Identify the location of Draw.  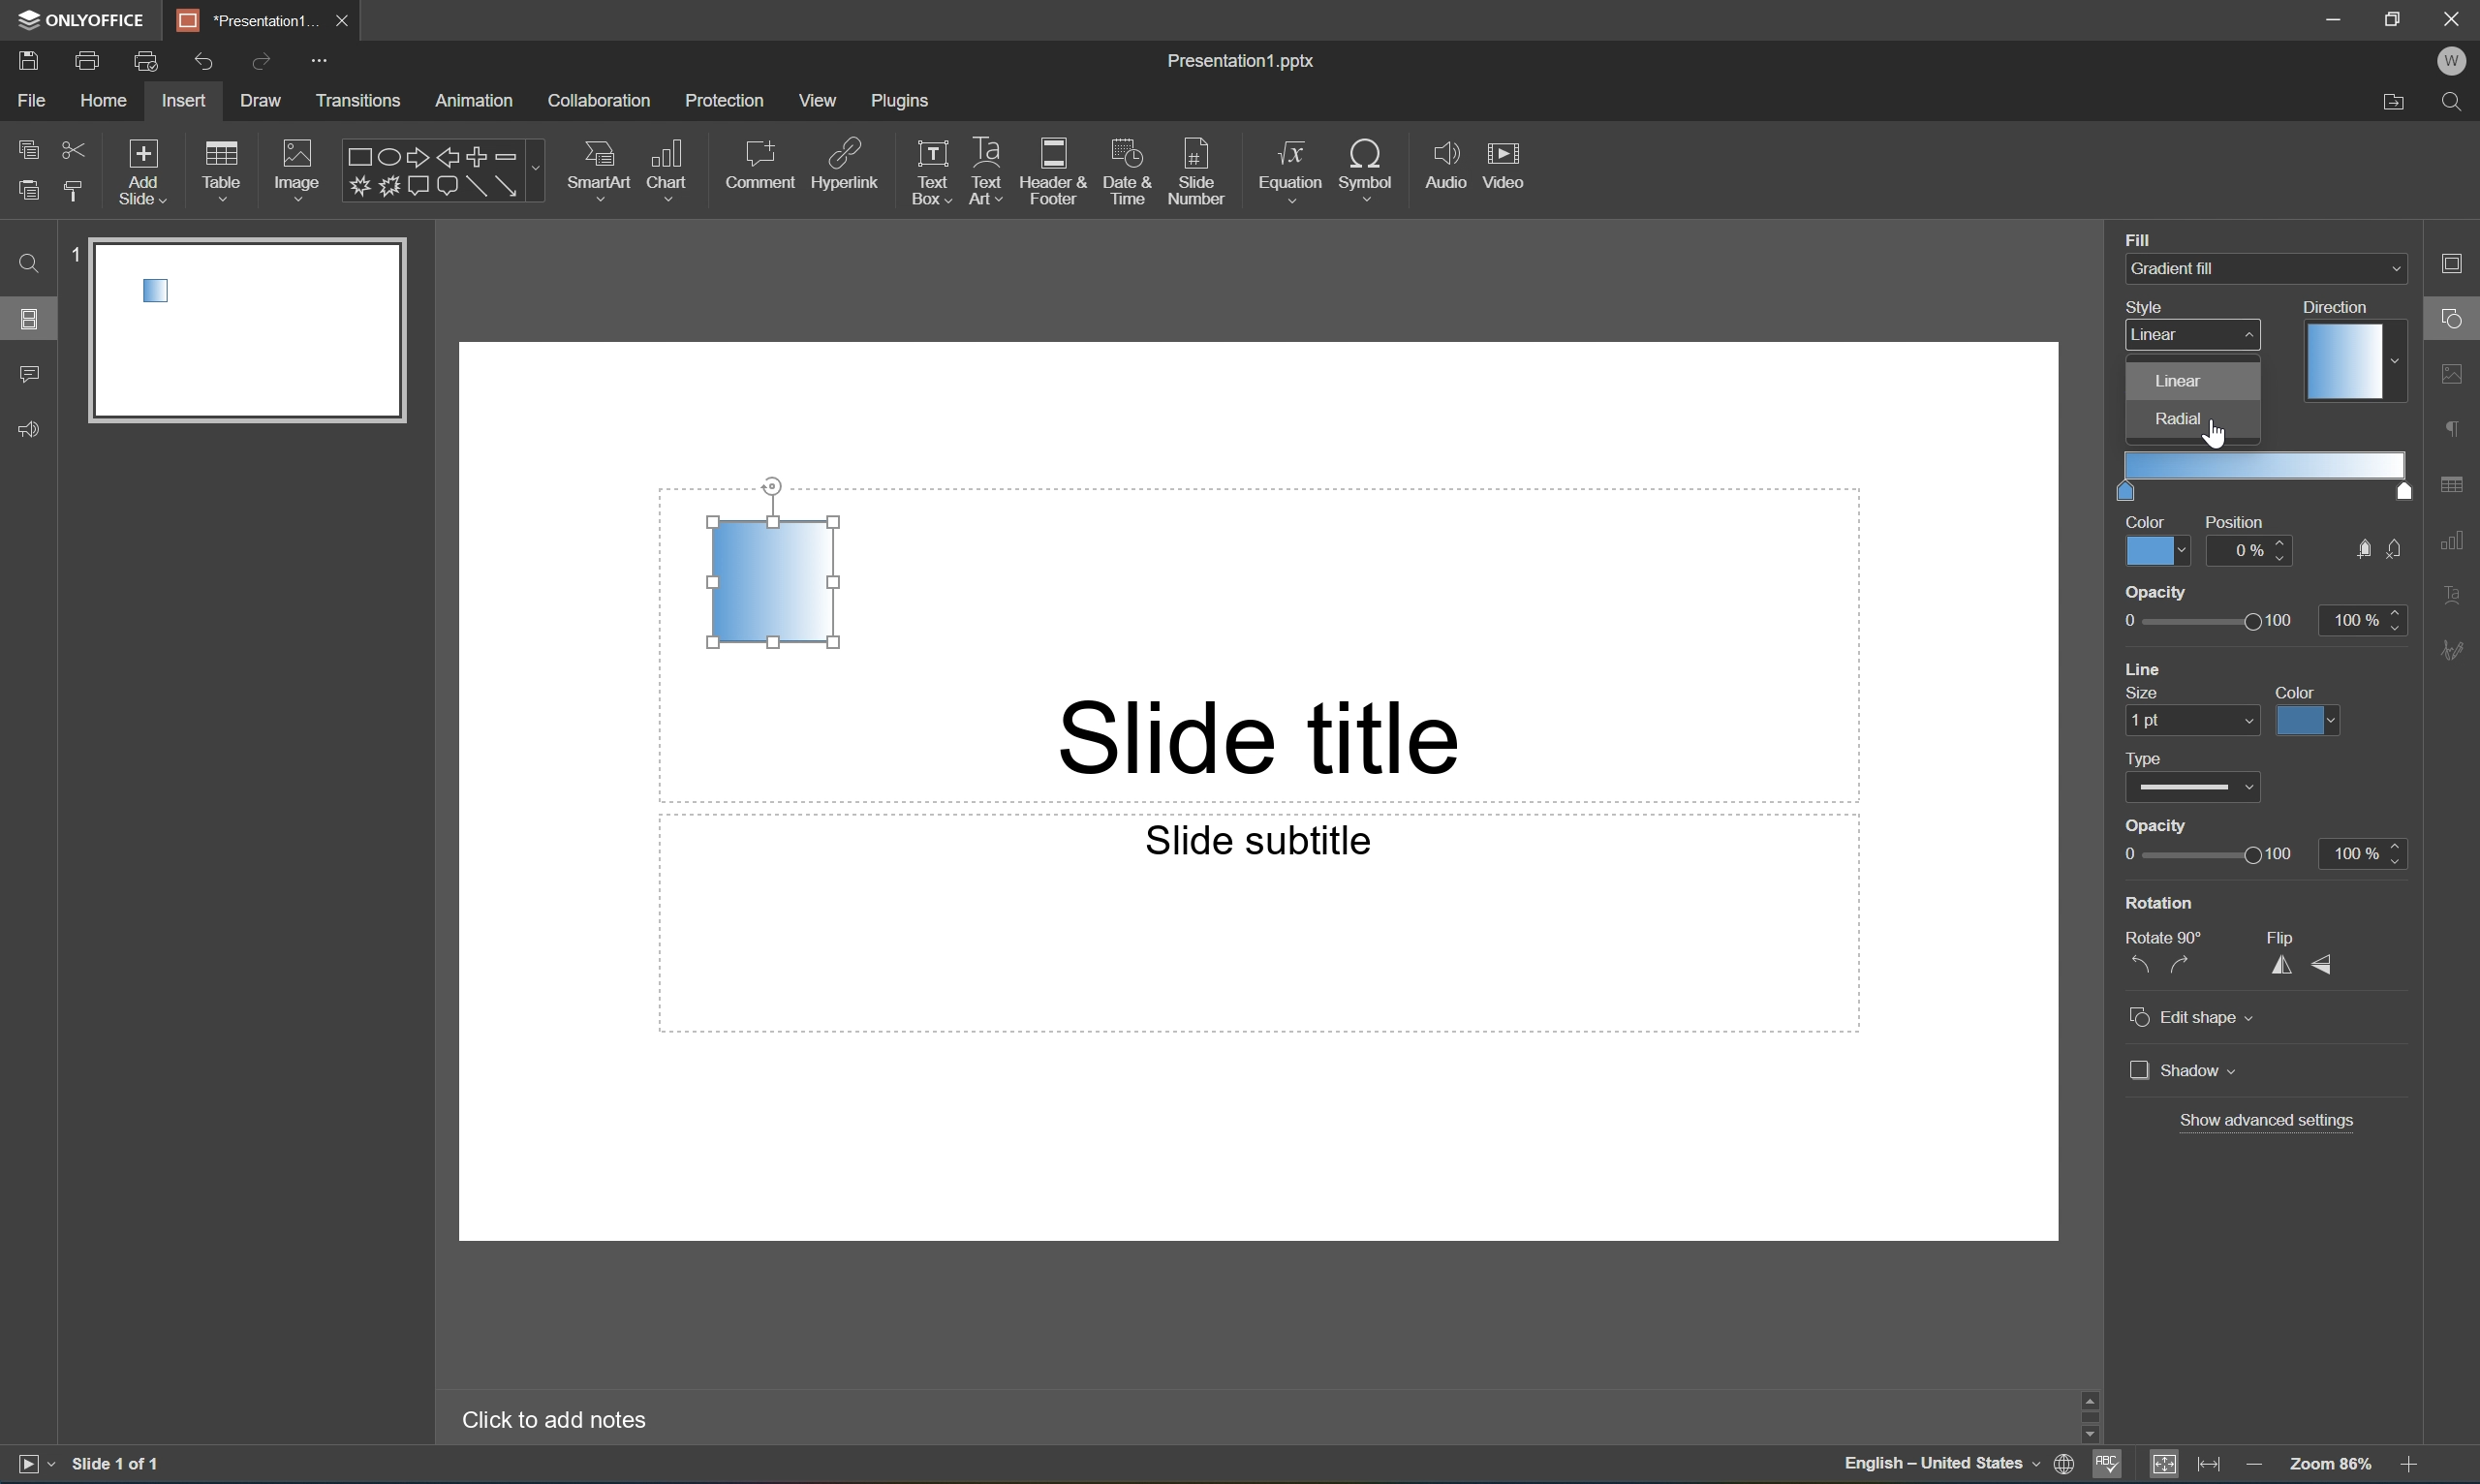
(264, 100).